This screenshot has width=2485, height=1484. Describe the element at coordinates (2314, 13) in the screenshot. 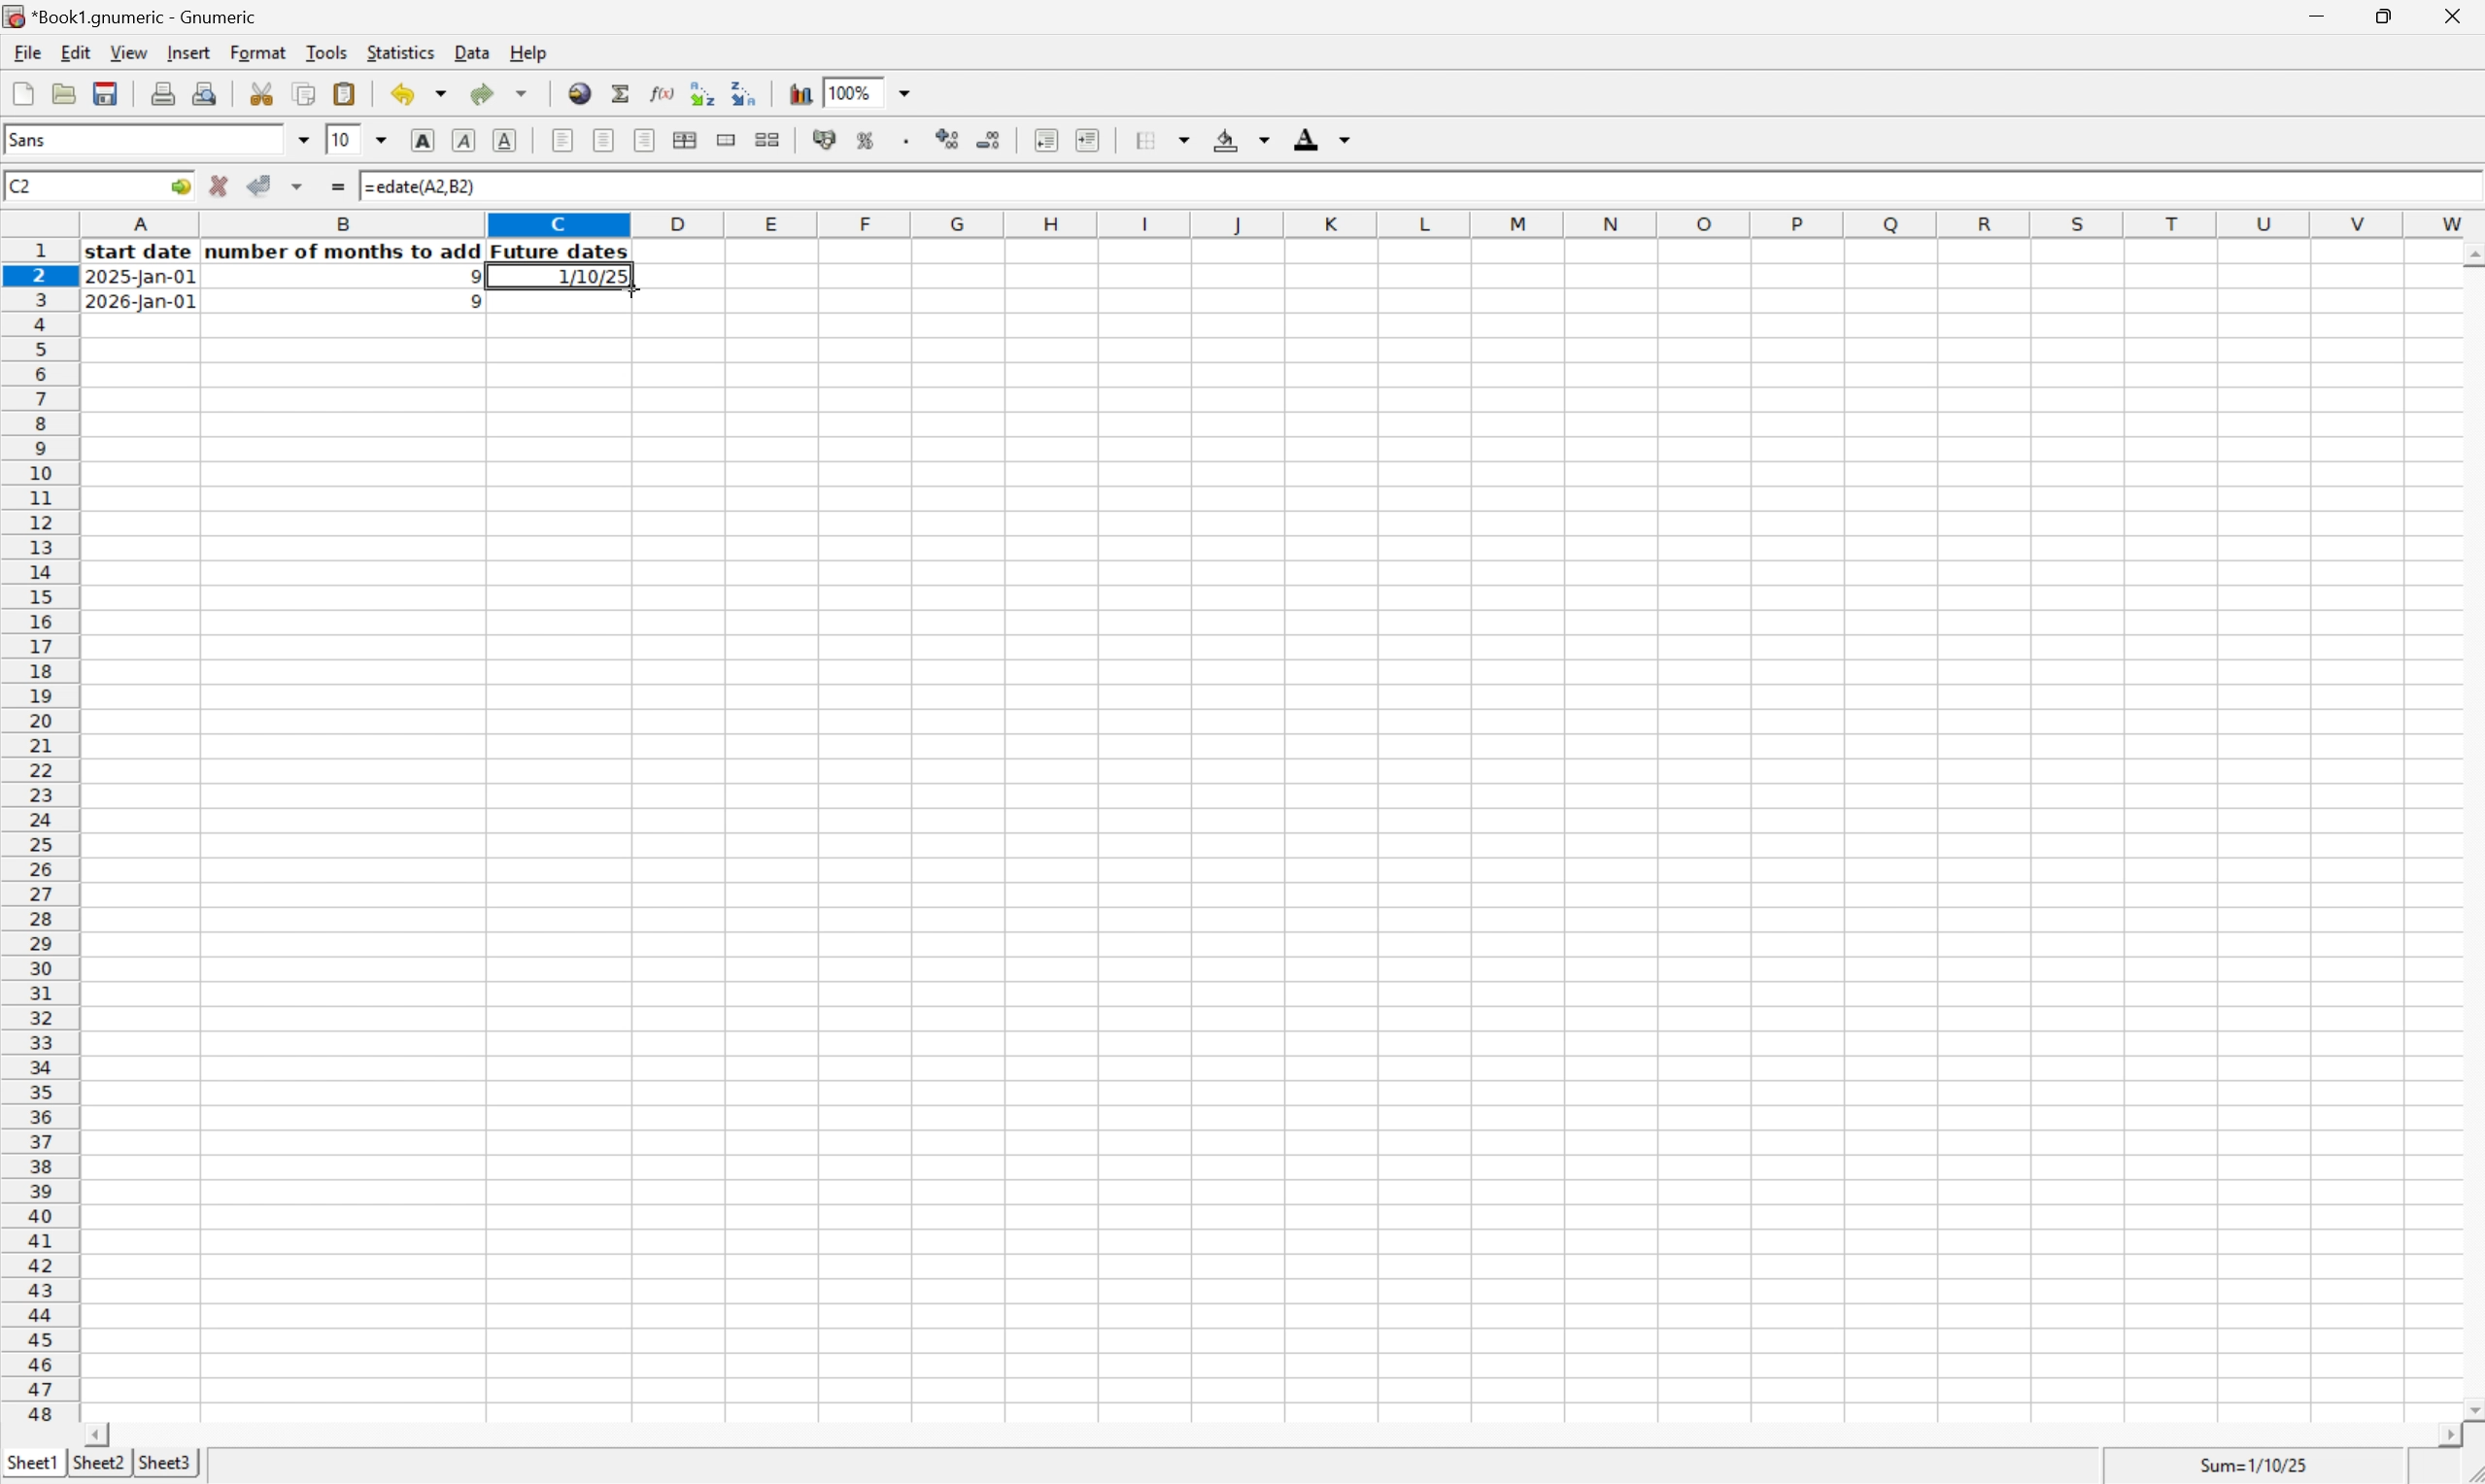

I see `Minimize` at that location.